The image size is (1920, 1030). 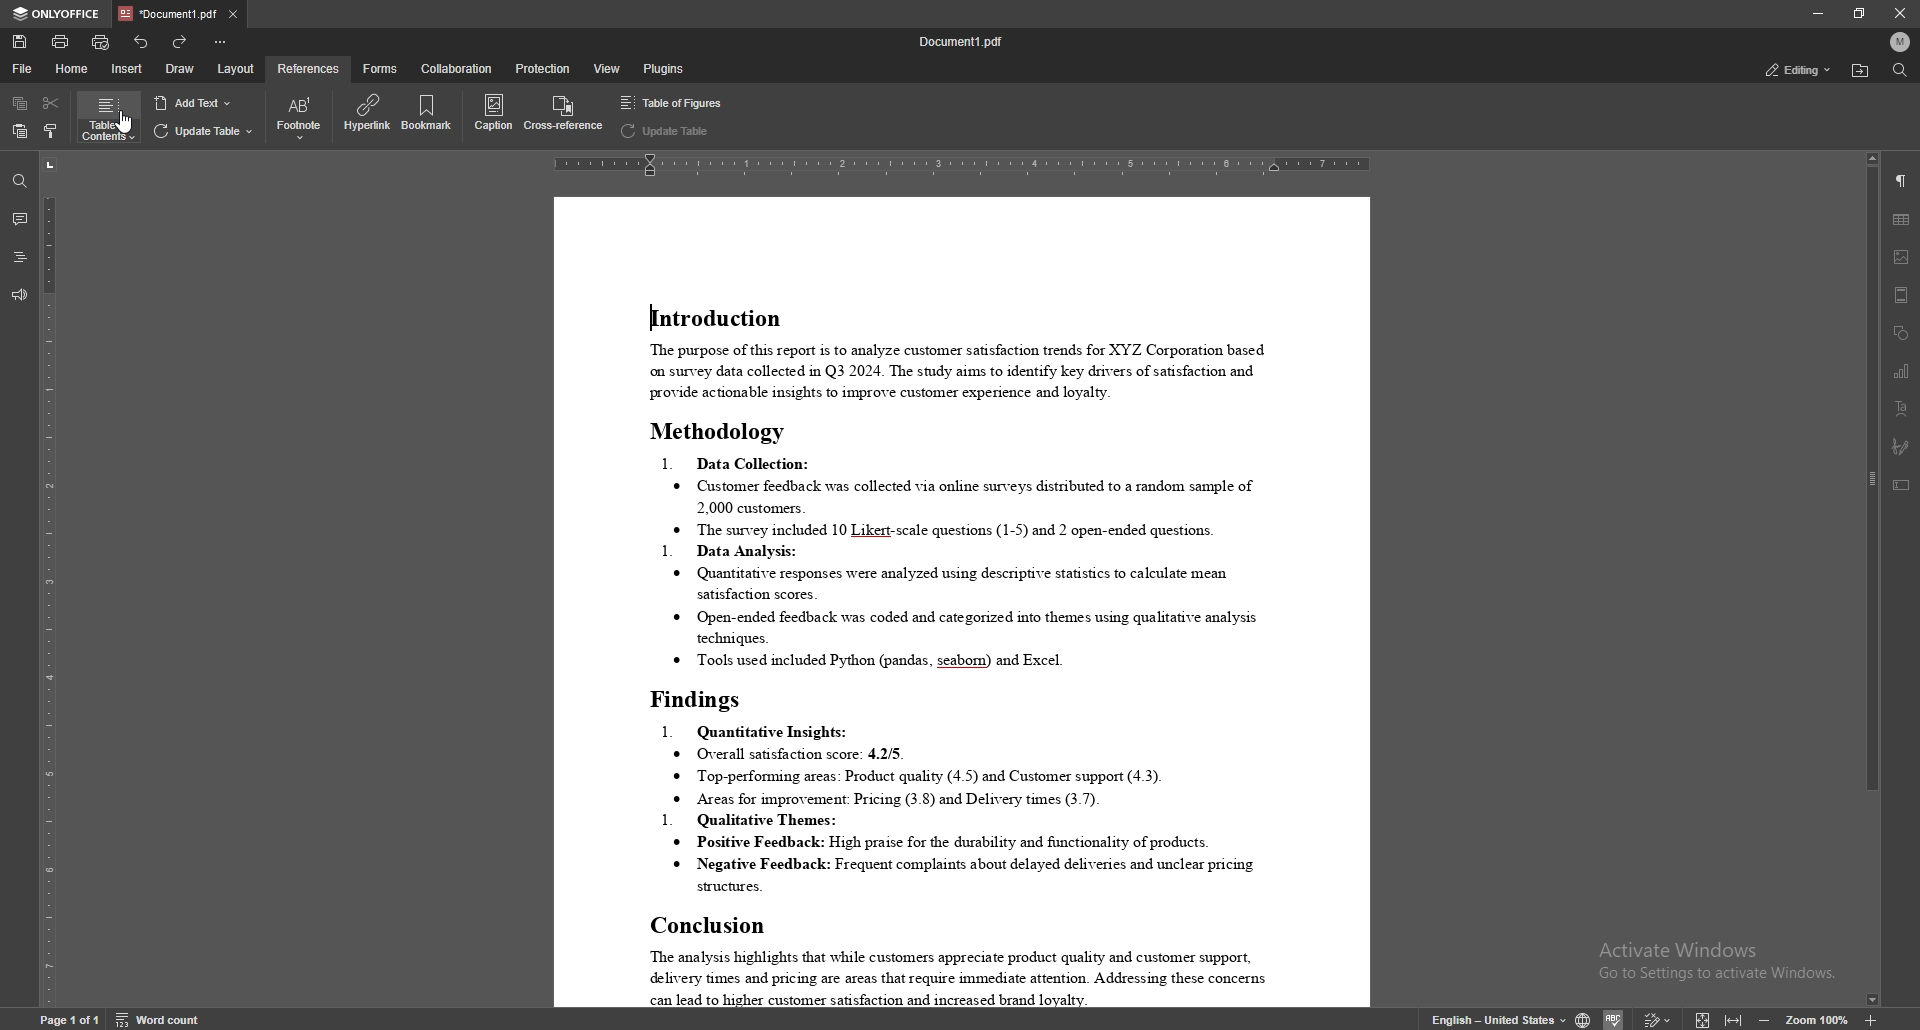 I want to click on references, so click(x=309, y=68).